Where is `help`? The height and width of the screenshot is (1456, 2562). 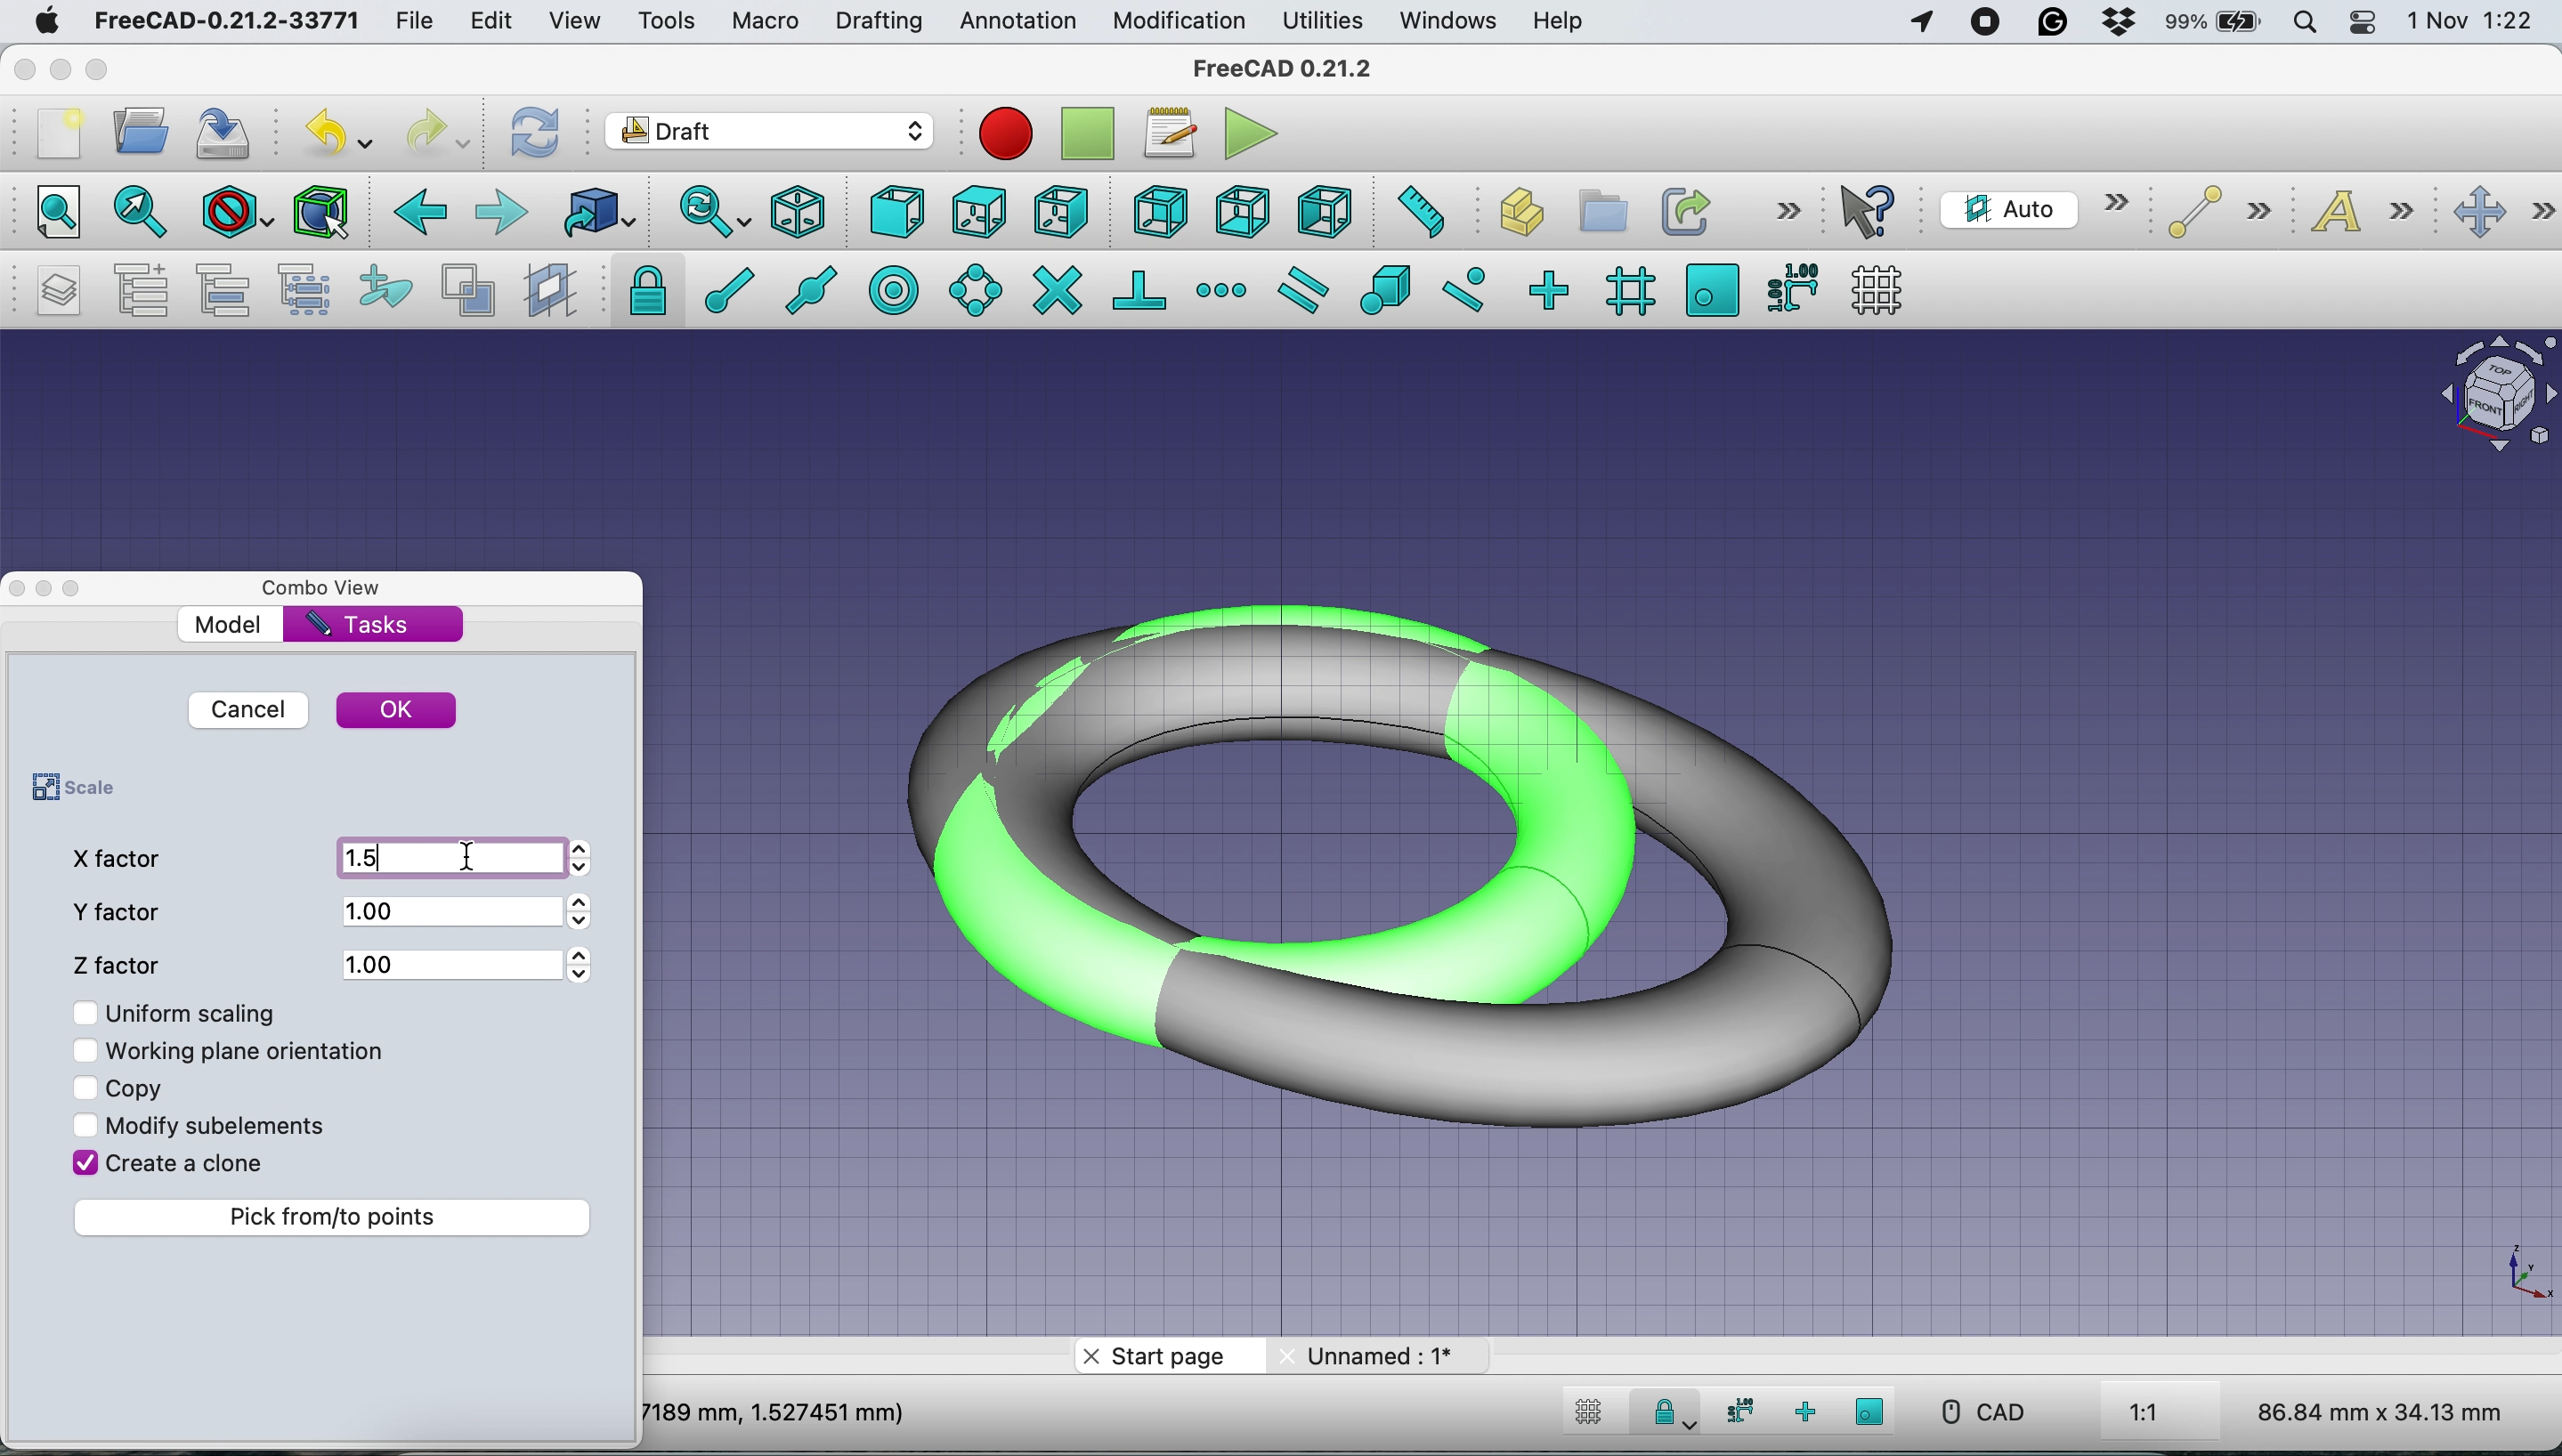 help is located at coordinates (1554, 22).